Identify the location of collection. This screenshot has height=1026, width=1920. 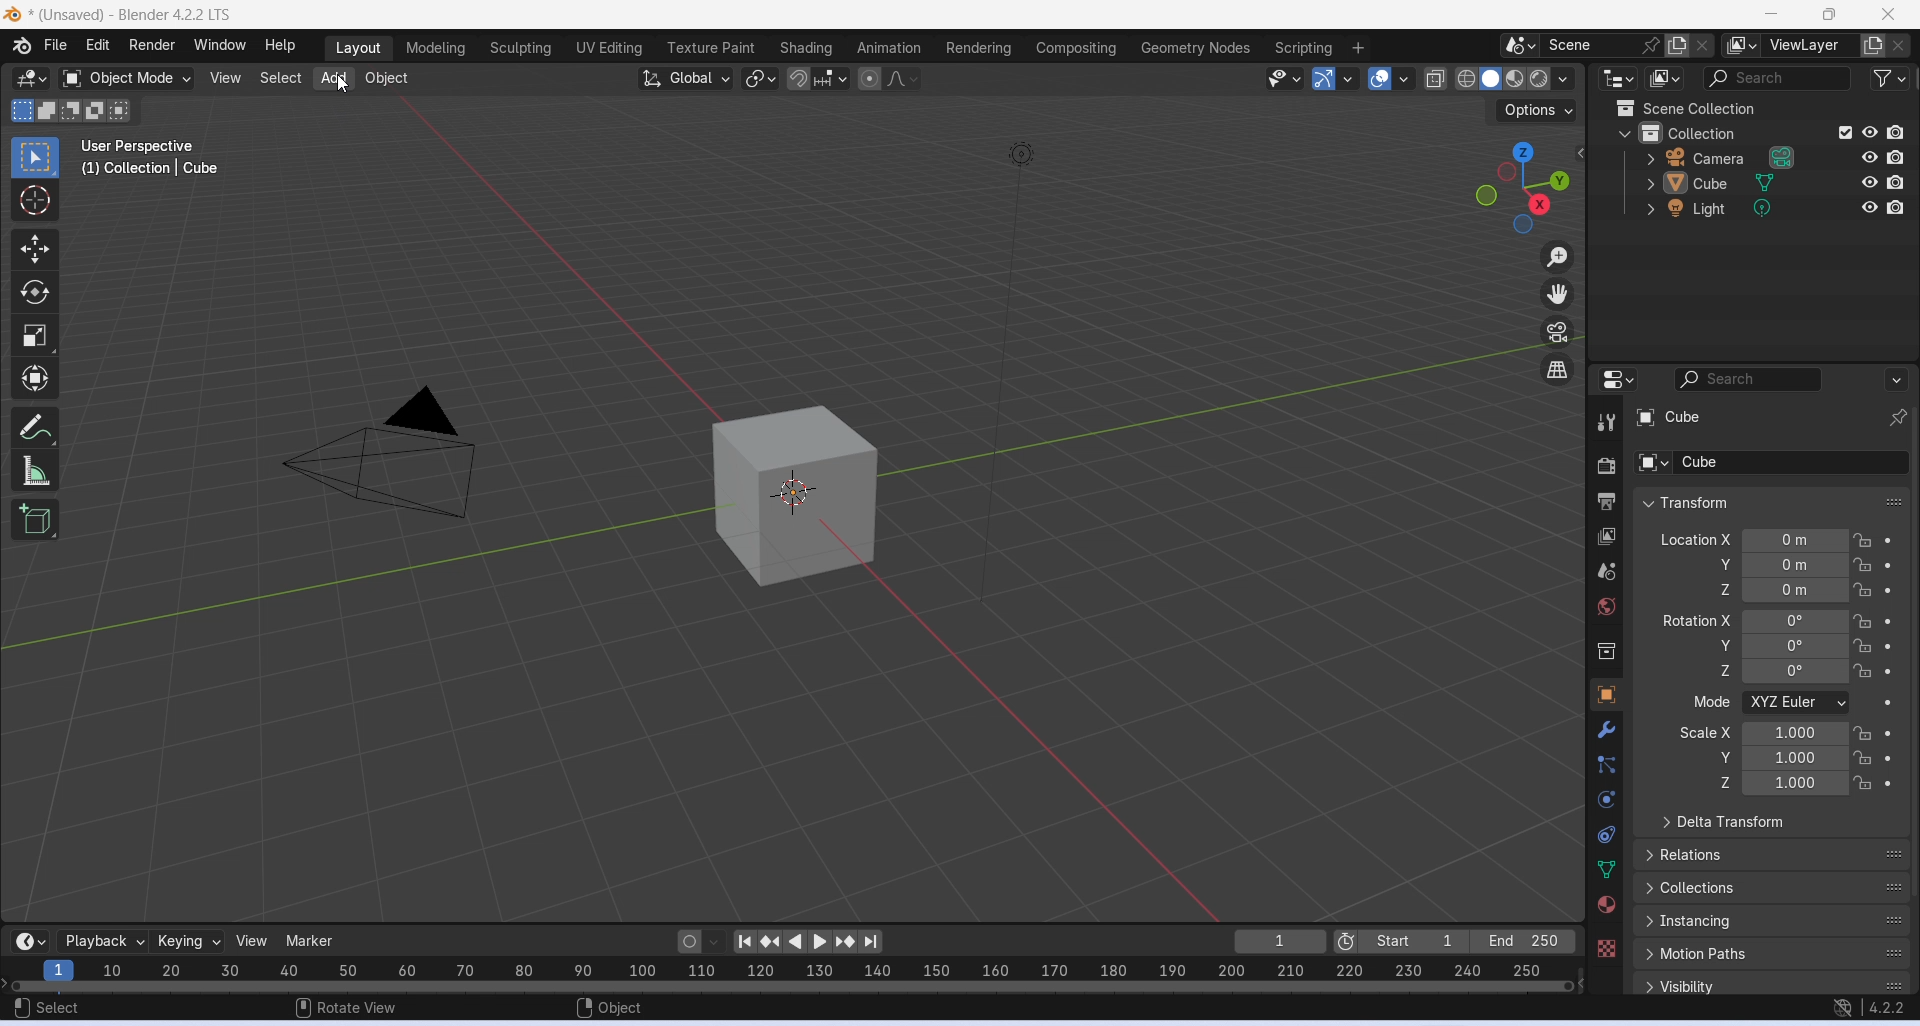
(1718, 131).